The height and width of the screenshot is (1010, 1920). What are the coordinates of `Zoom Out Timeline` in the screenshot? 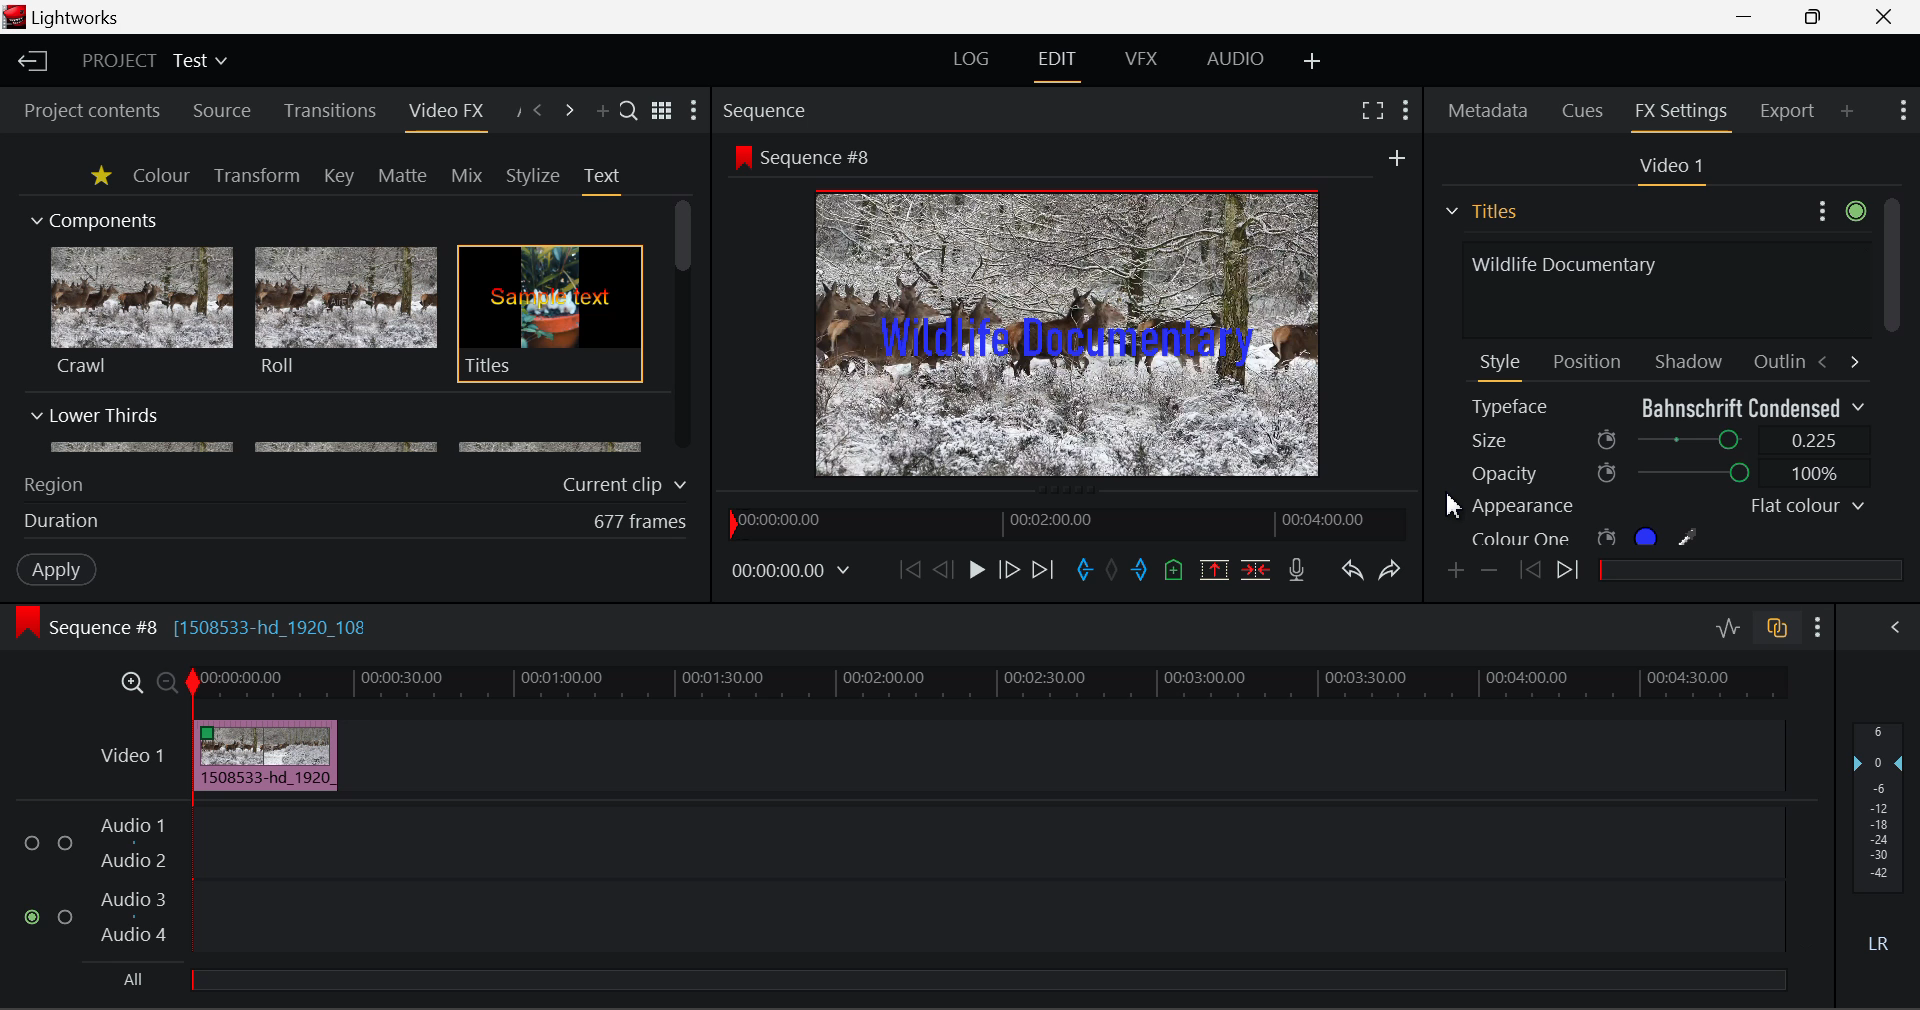 It's located at (168, 685).